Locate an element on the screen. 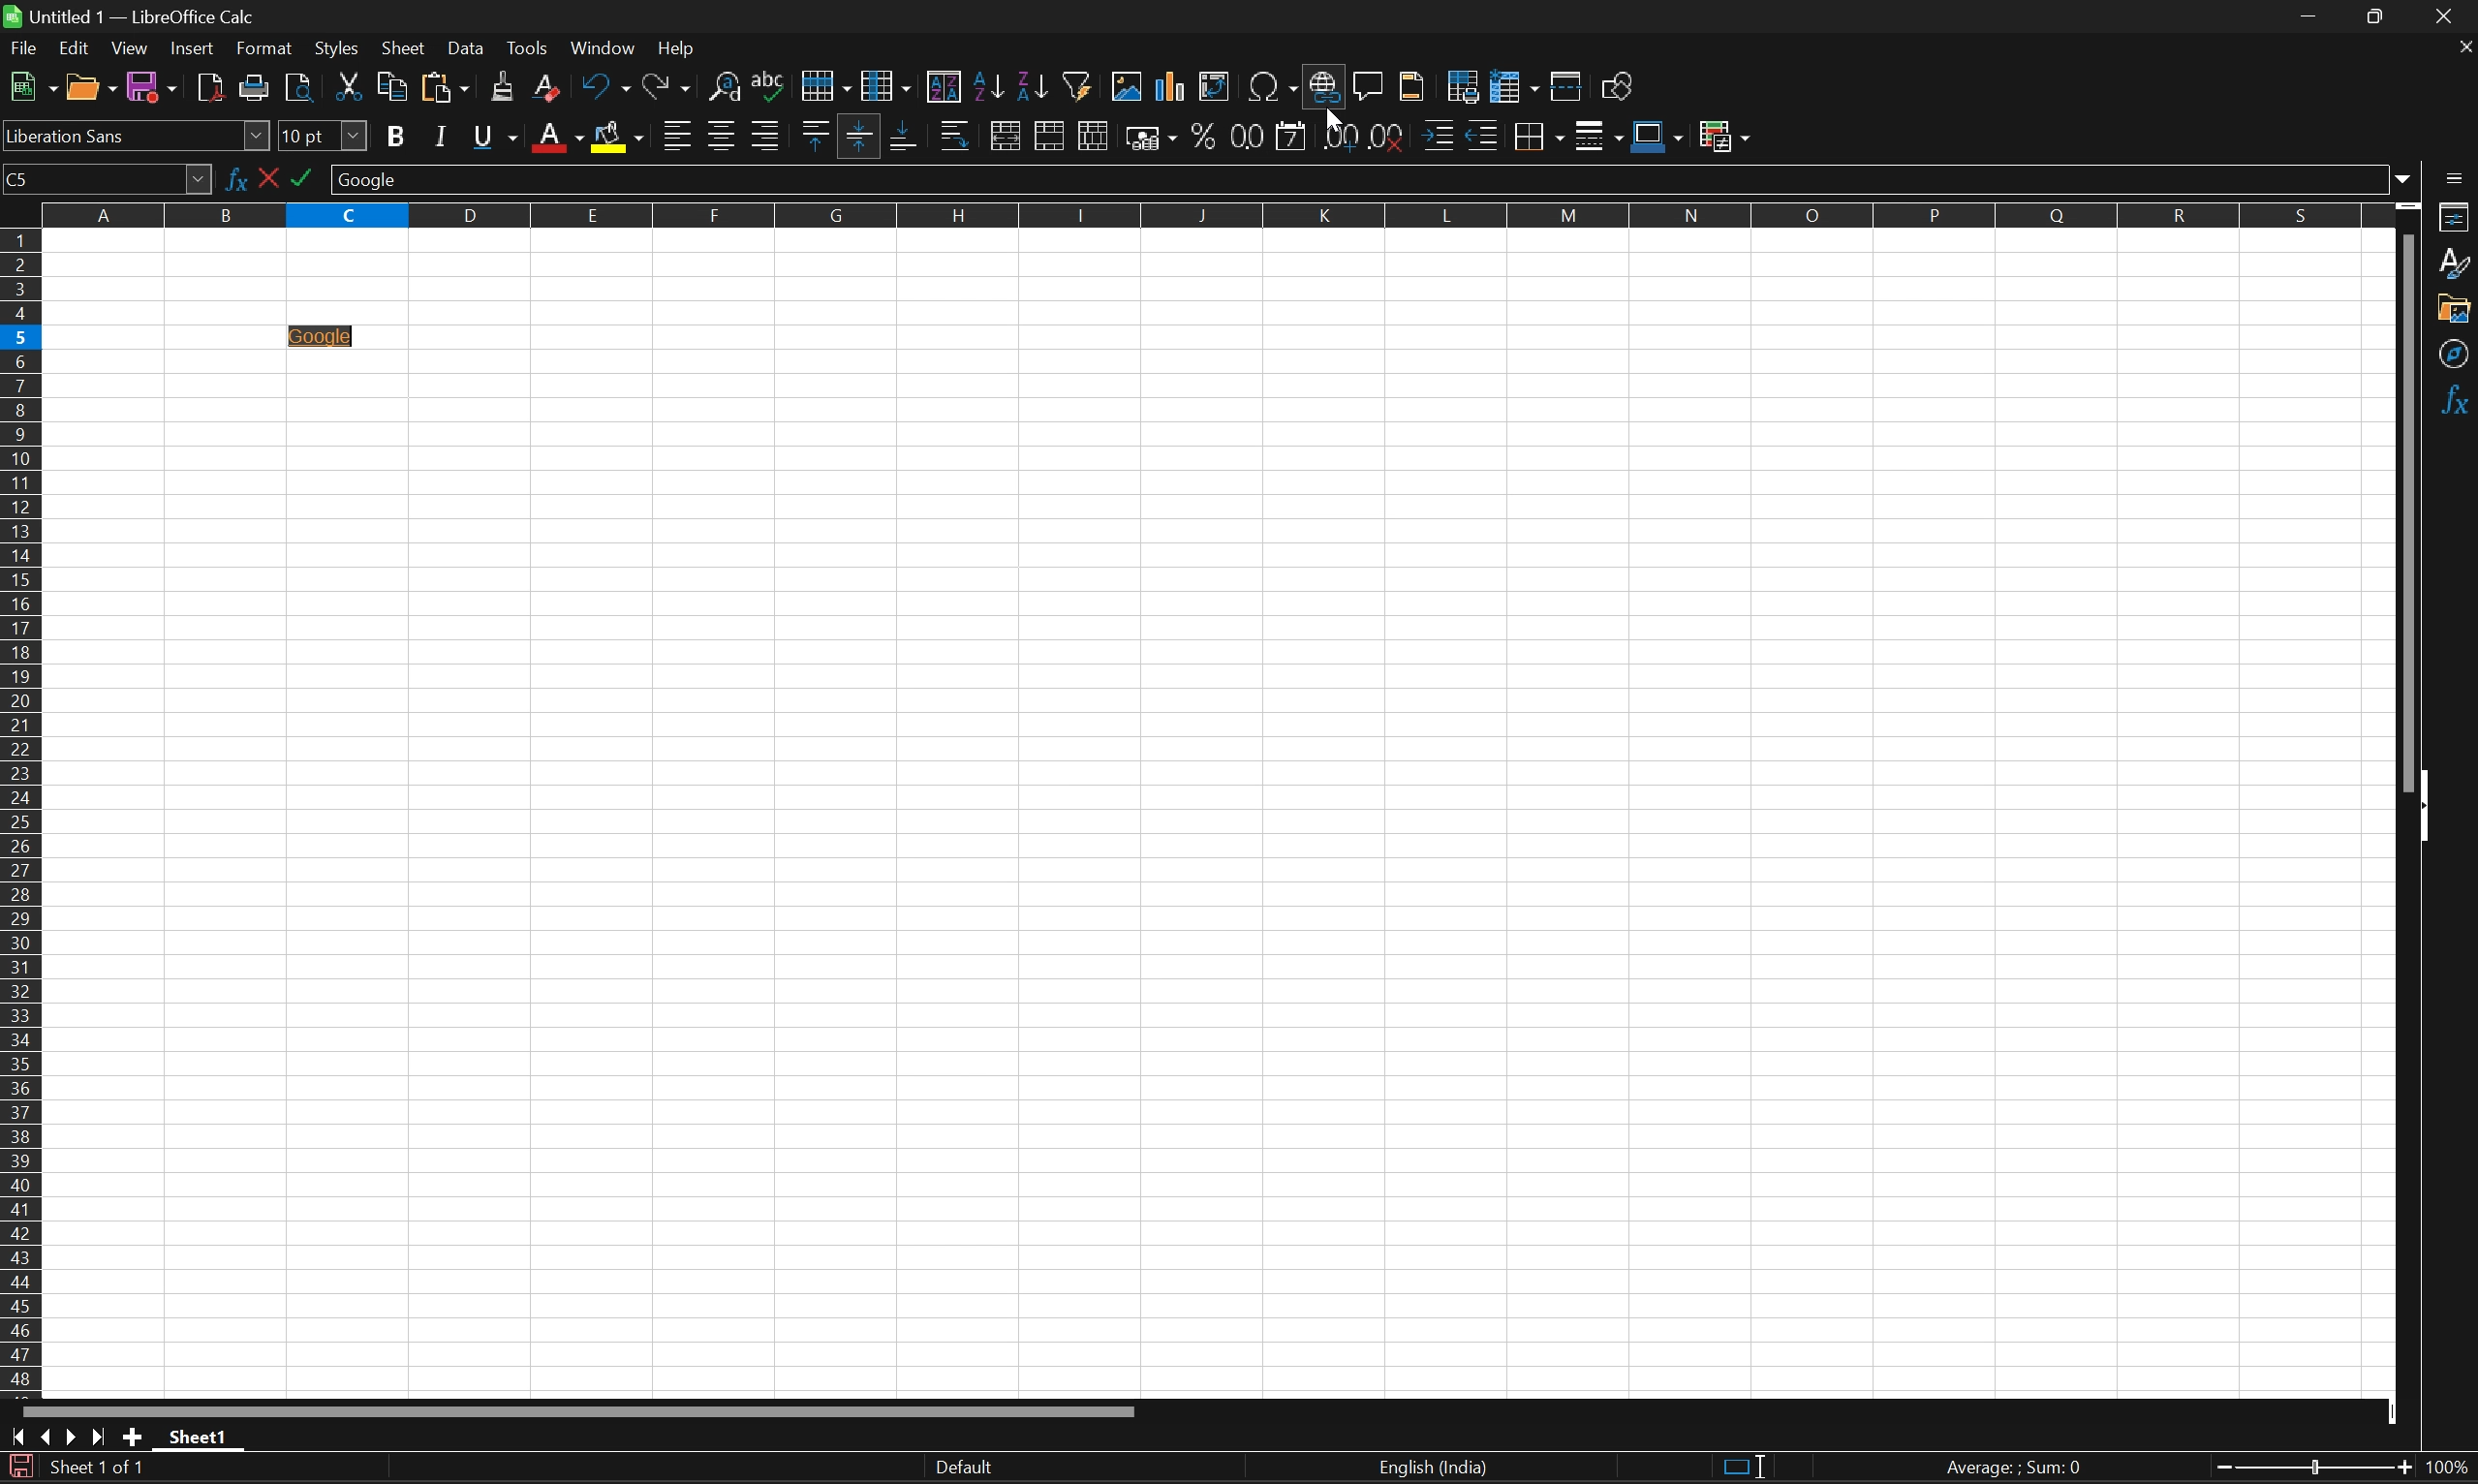 Image resolution: width=2478 pixels, height=1484 pixels. Zoom in is located at coordinates (2215, 1470).